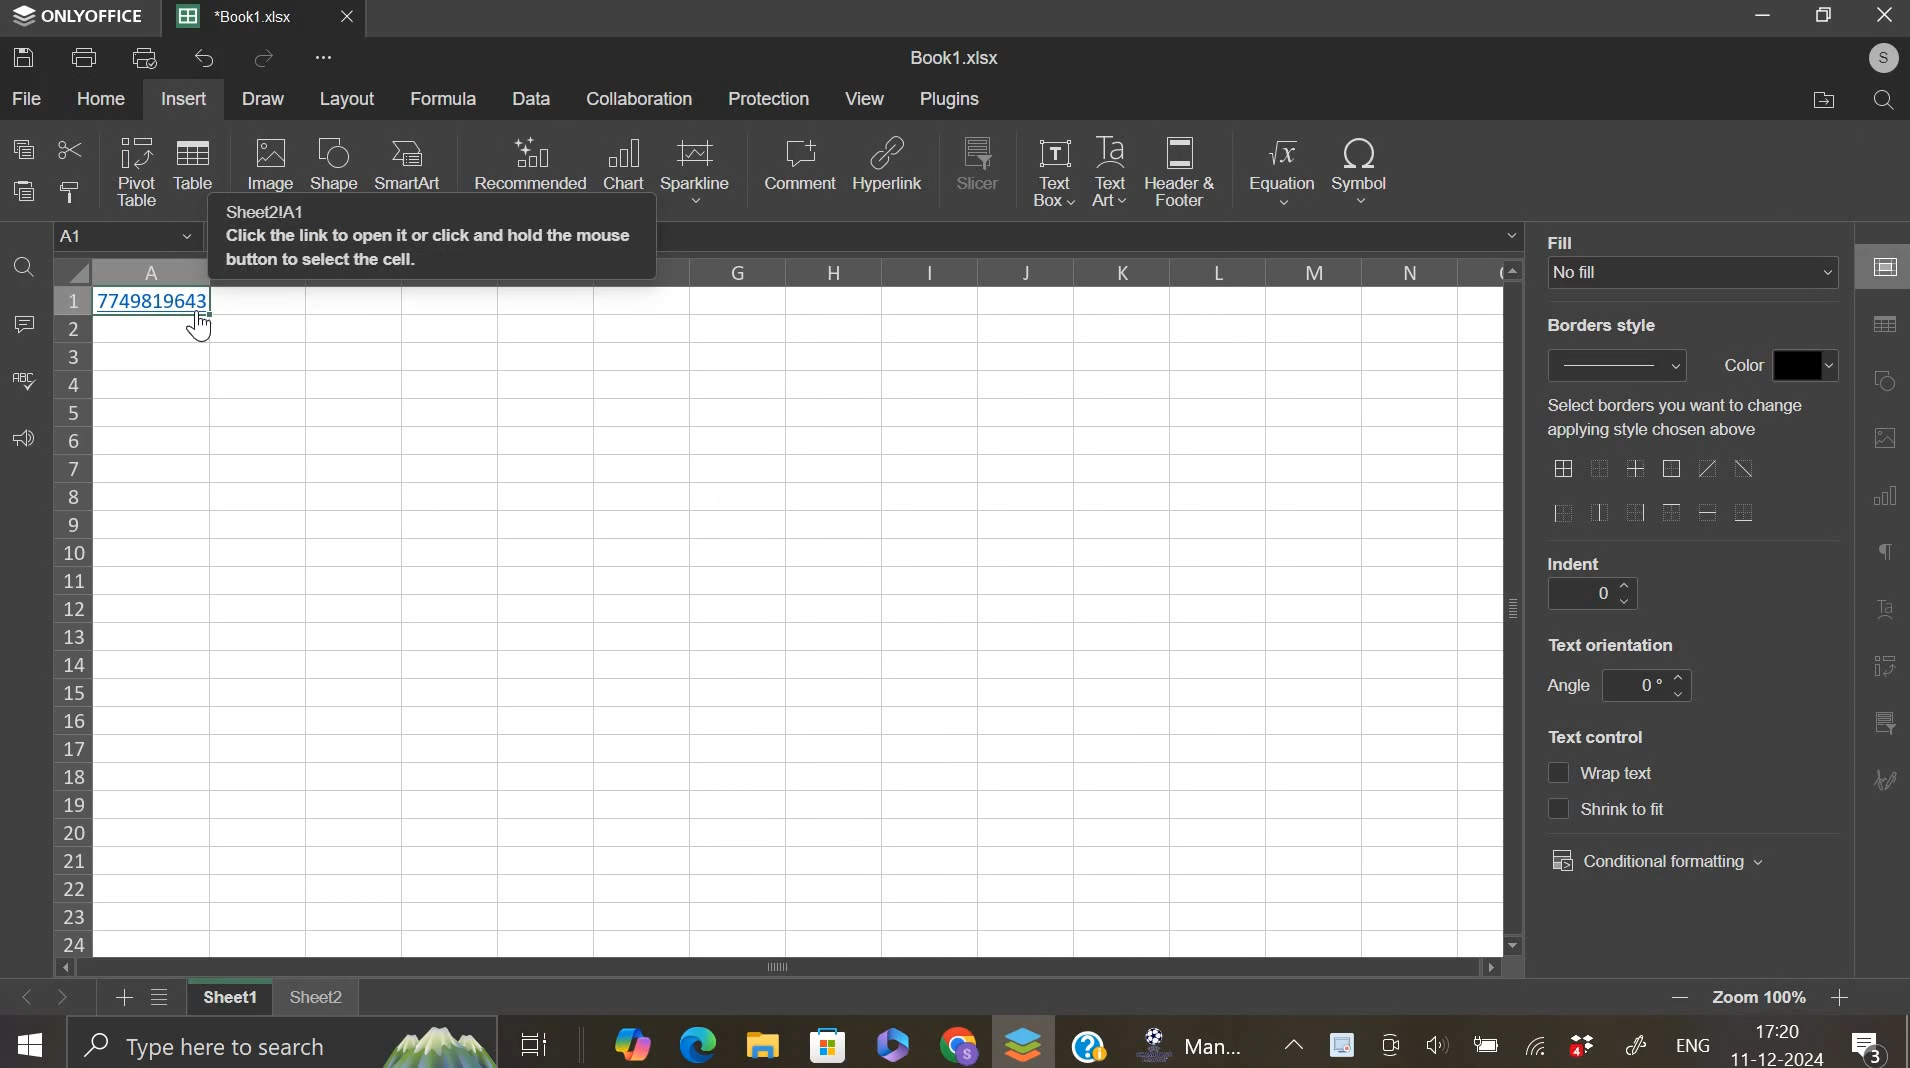 This screenshot has width=1910, height=1068. I want to click on text, so click(1674, 417).